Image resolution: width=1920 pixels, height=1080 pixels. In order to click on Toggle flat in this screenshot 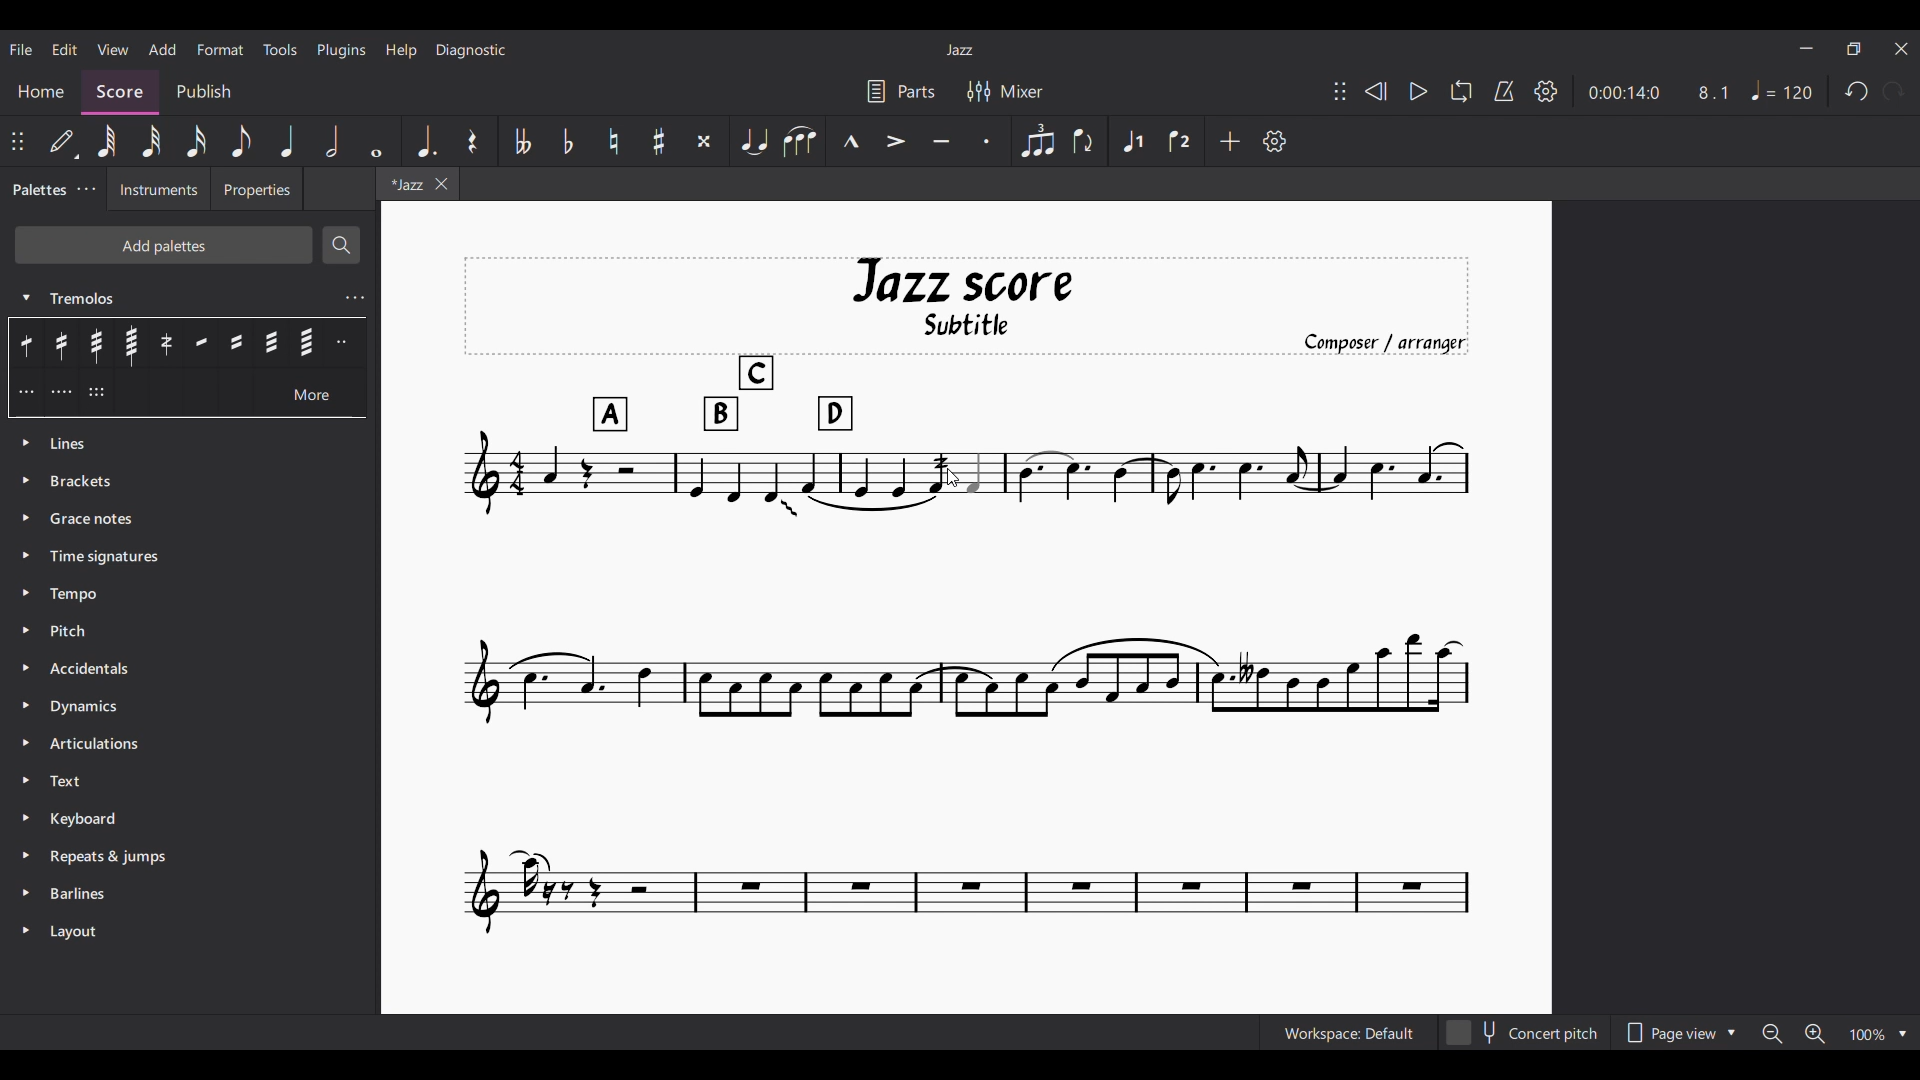, I will do `click(568, 141)`.